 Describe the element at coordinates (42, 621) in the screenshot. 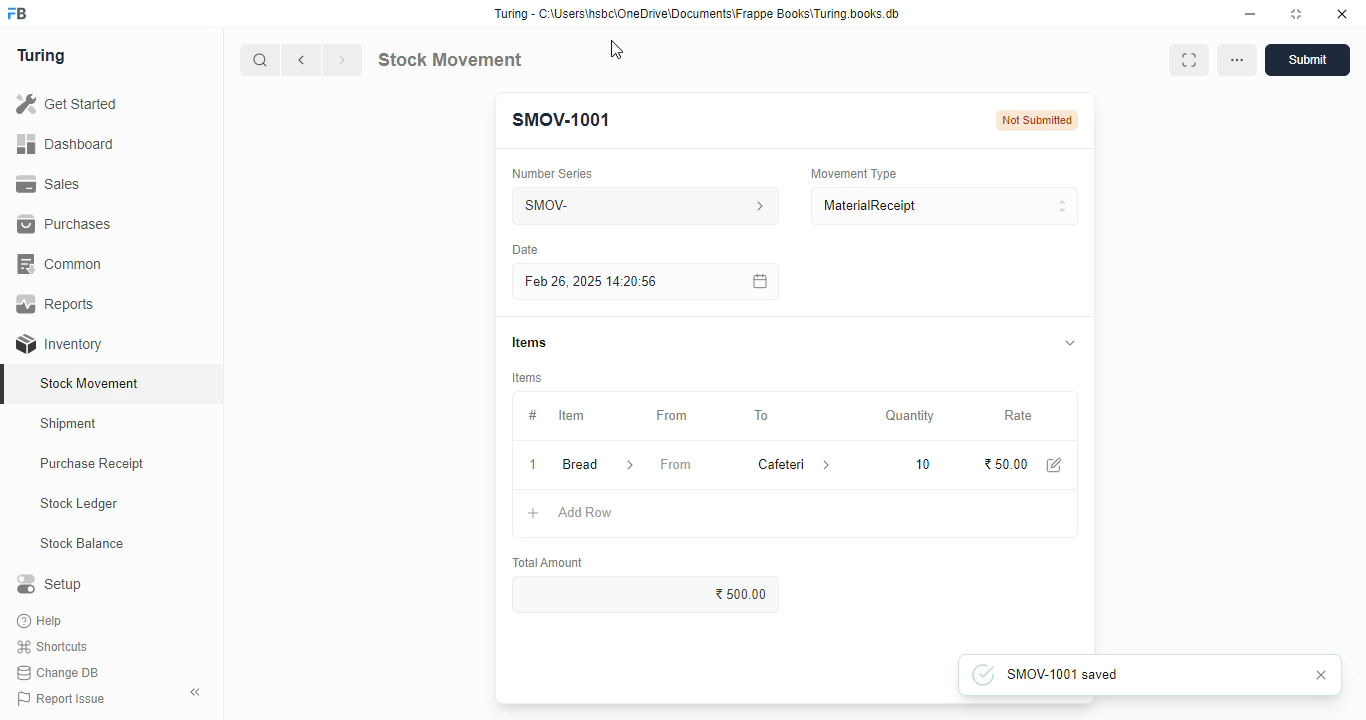

I see `help` at that location.